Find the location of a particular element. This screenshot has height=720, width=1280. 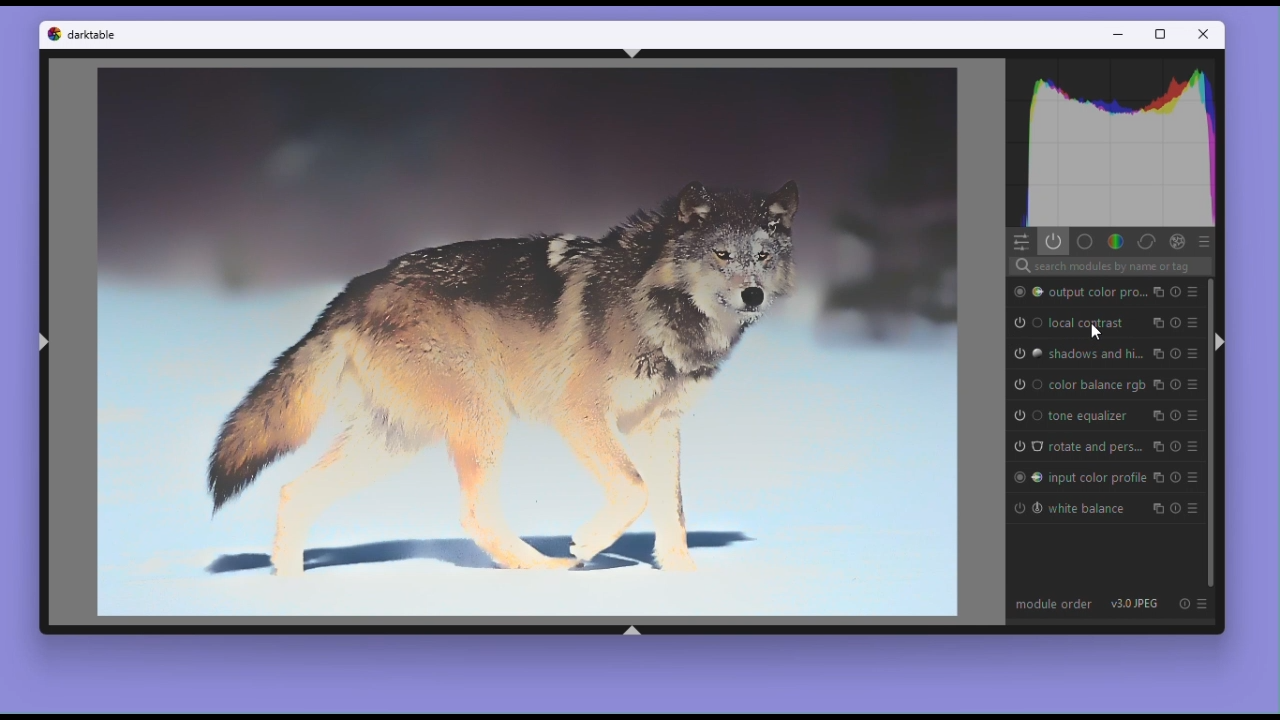

reset parameters is located at coordinates (1174, 415).